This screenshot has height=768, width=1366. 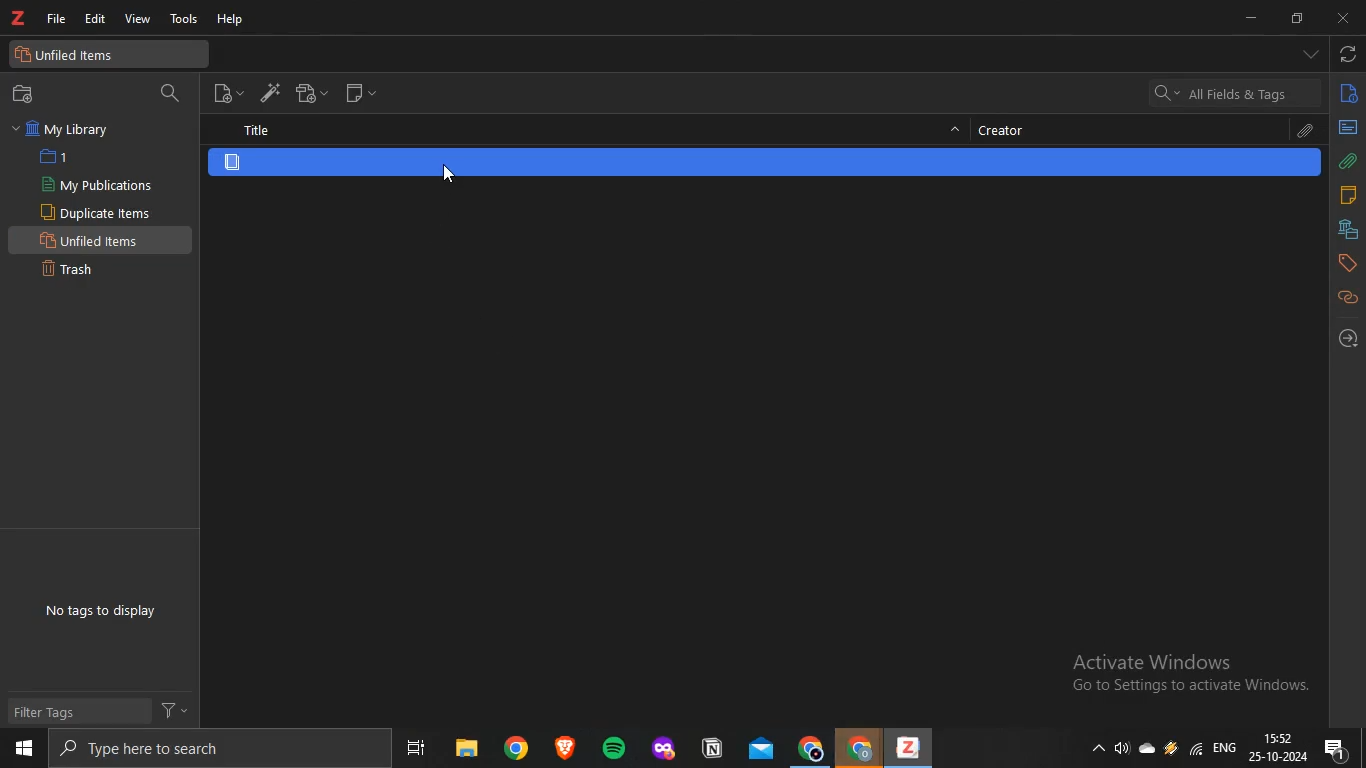 I want to click on search, so click(x=210, y=748).